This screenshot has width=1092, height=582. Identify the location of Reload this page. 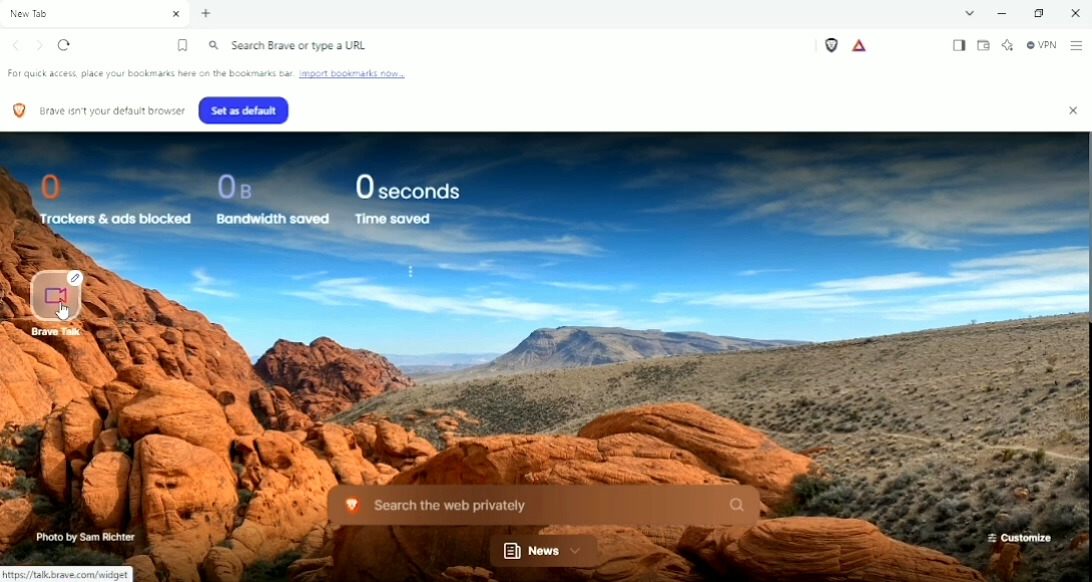
(66, 45).